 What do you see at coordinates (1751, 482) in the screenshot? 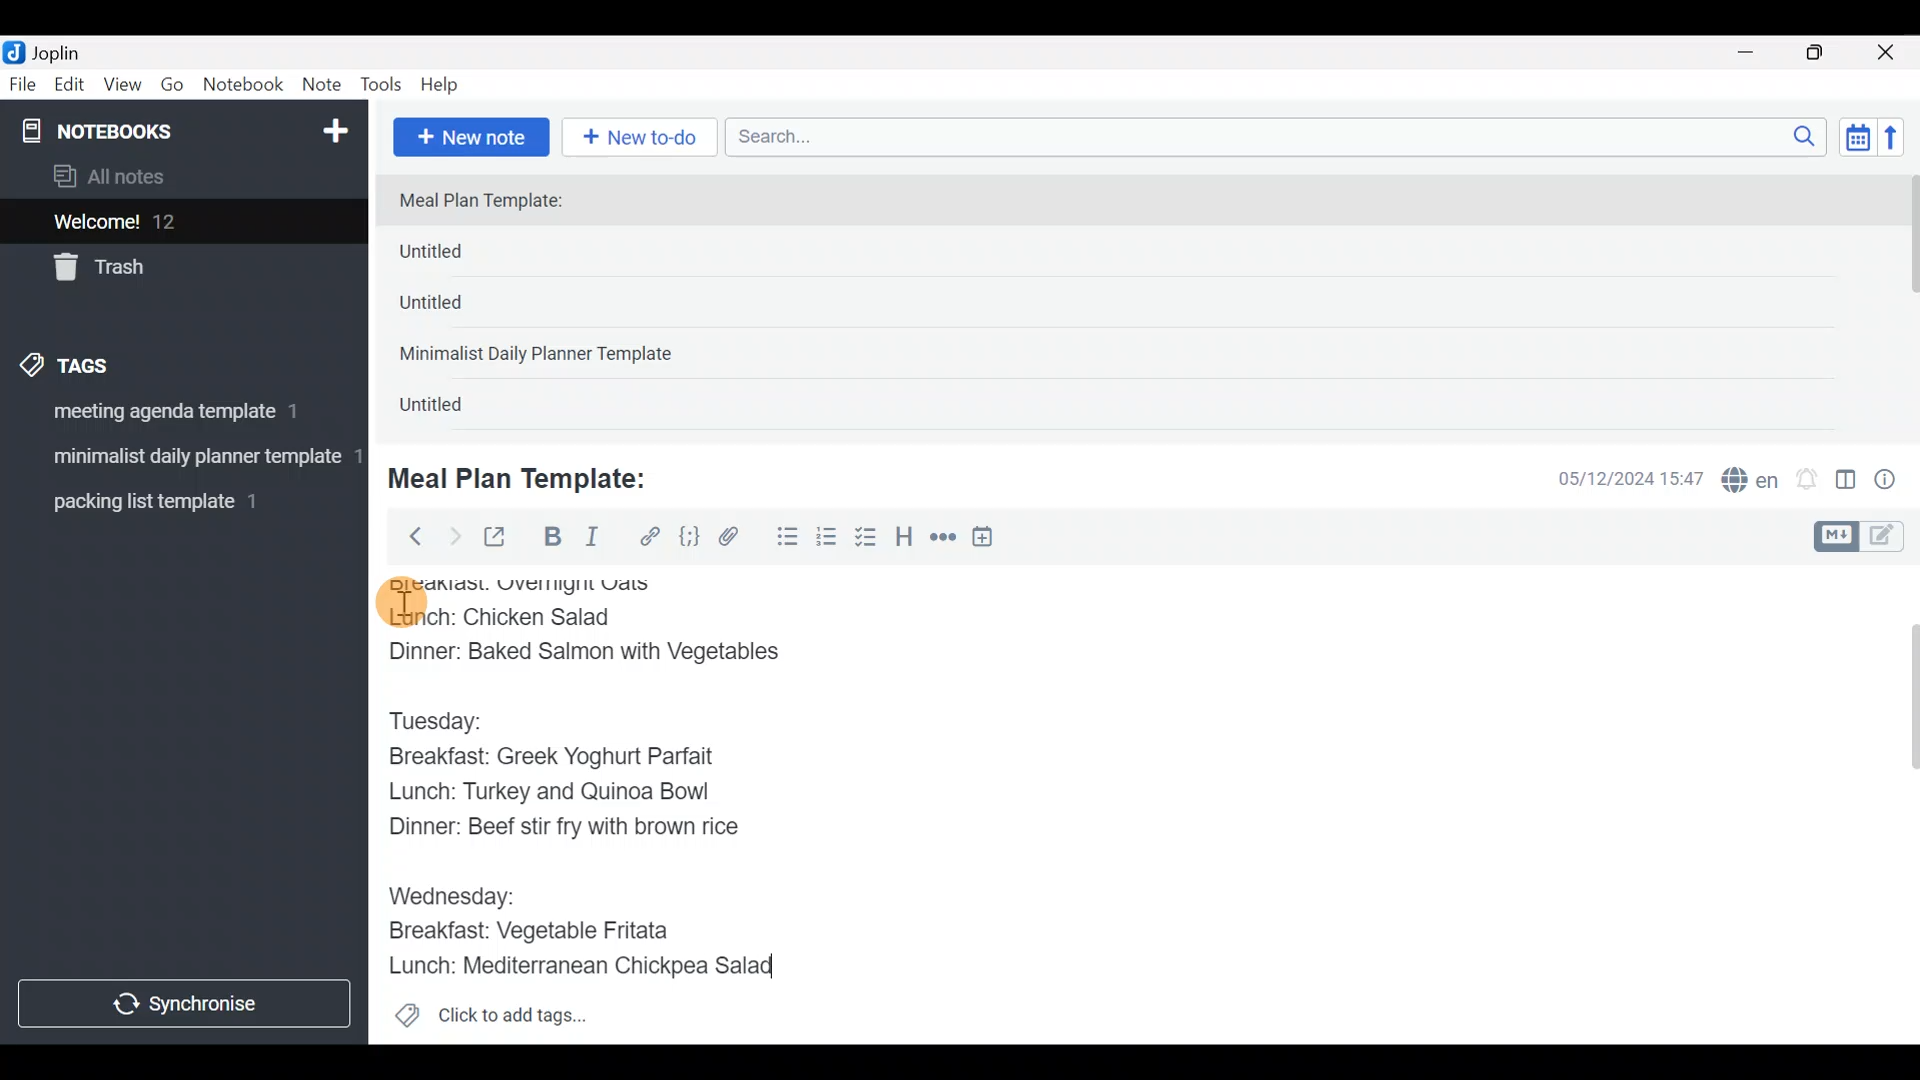
I see `Spelling` at bounding box center [1751, 482].